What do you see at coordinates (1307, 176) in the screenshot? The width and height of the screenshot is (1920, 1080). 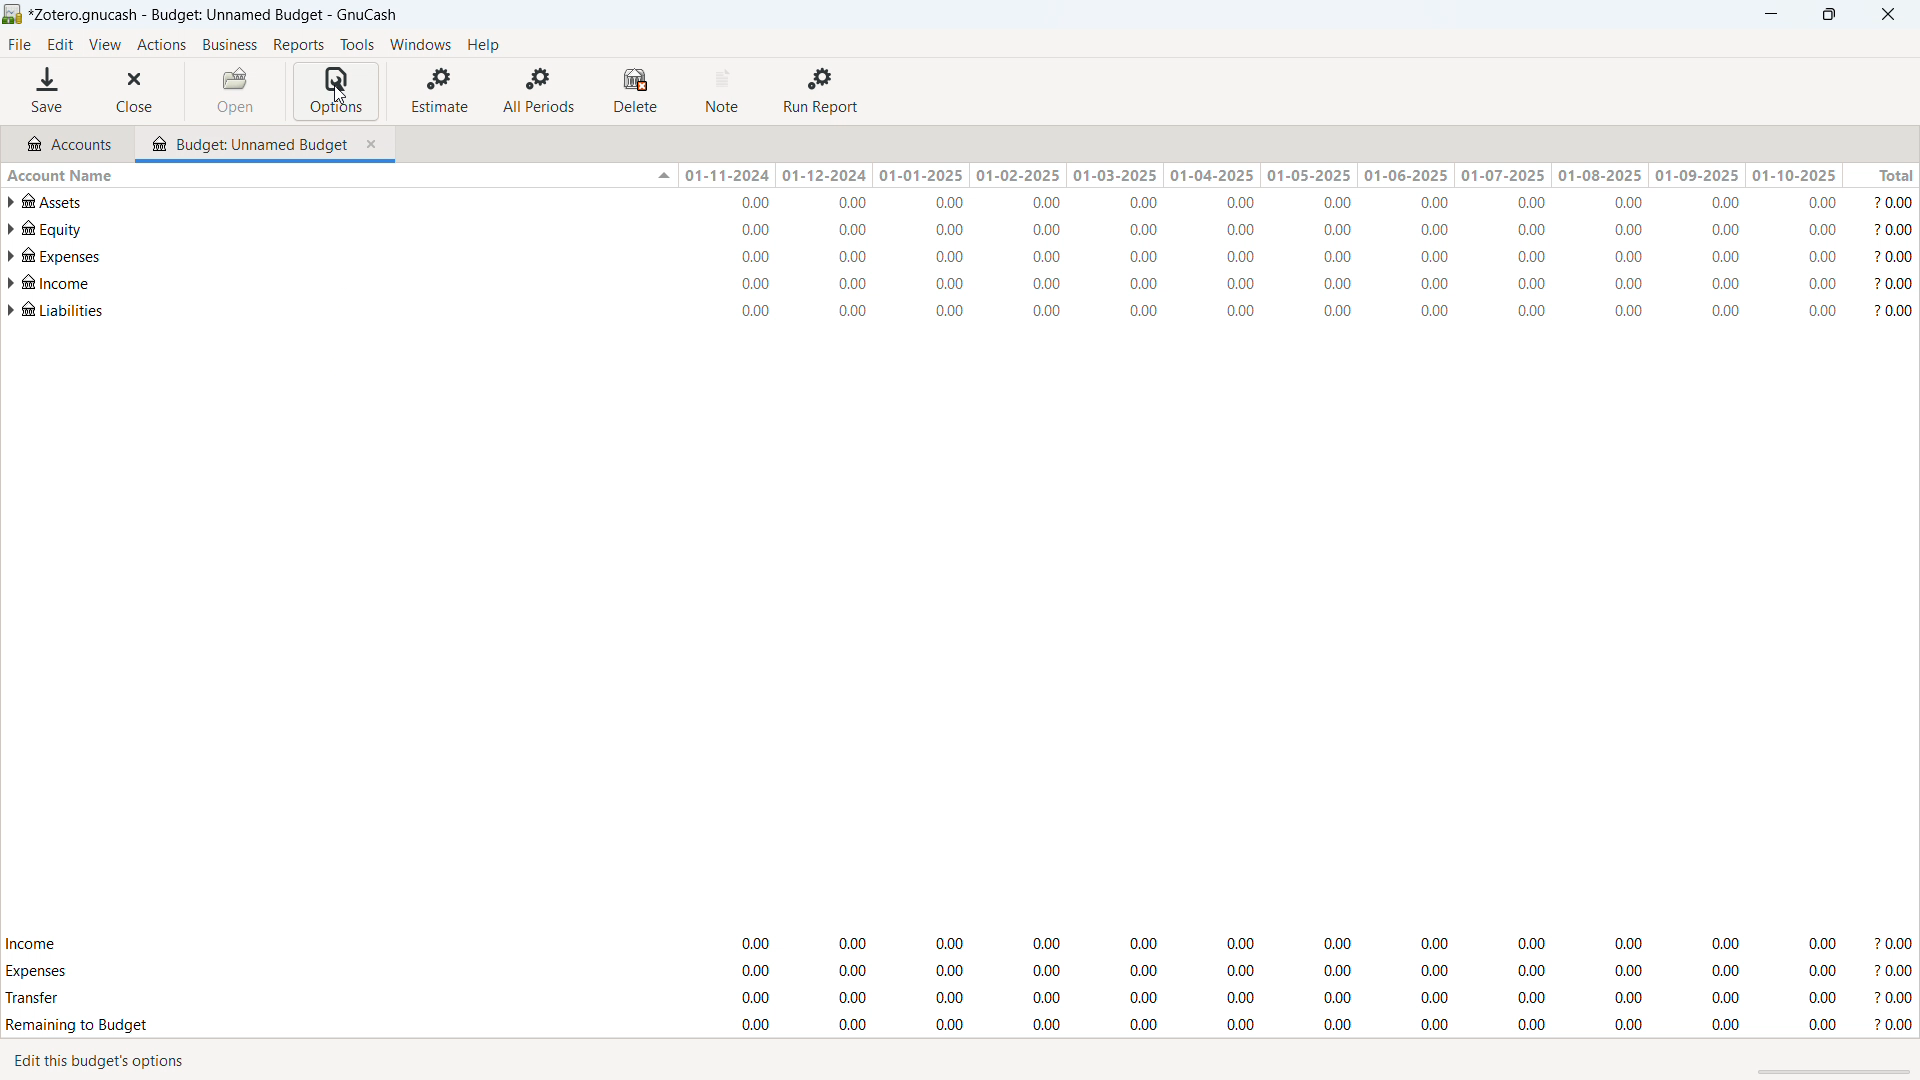 I see `01-05-2025` at bounding box center [1307, 176].